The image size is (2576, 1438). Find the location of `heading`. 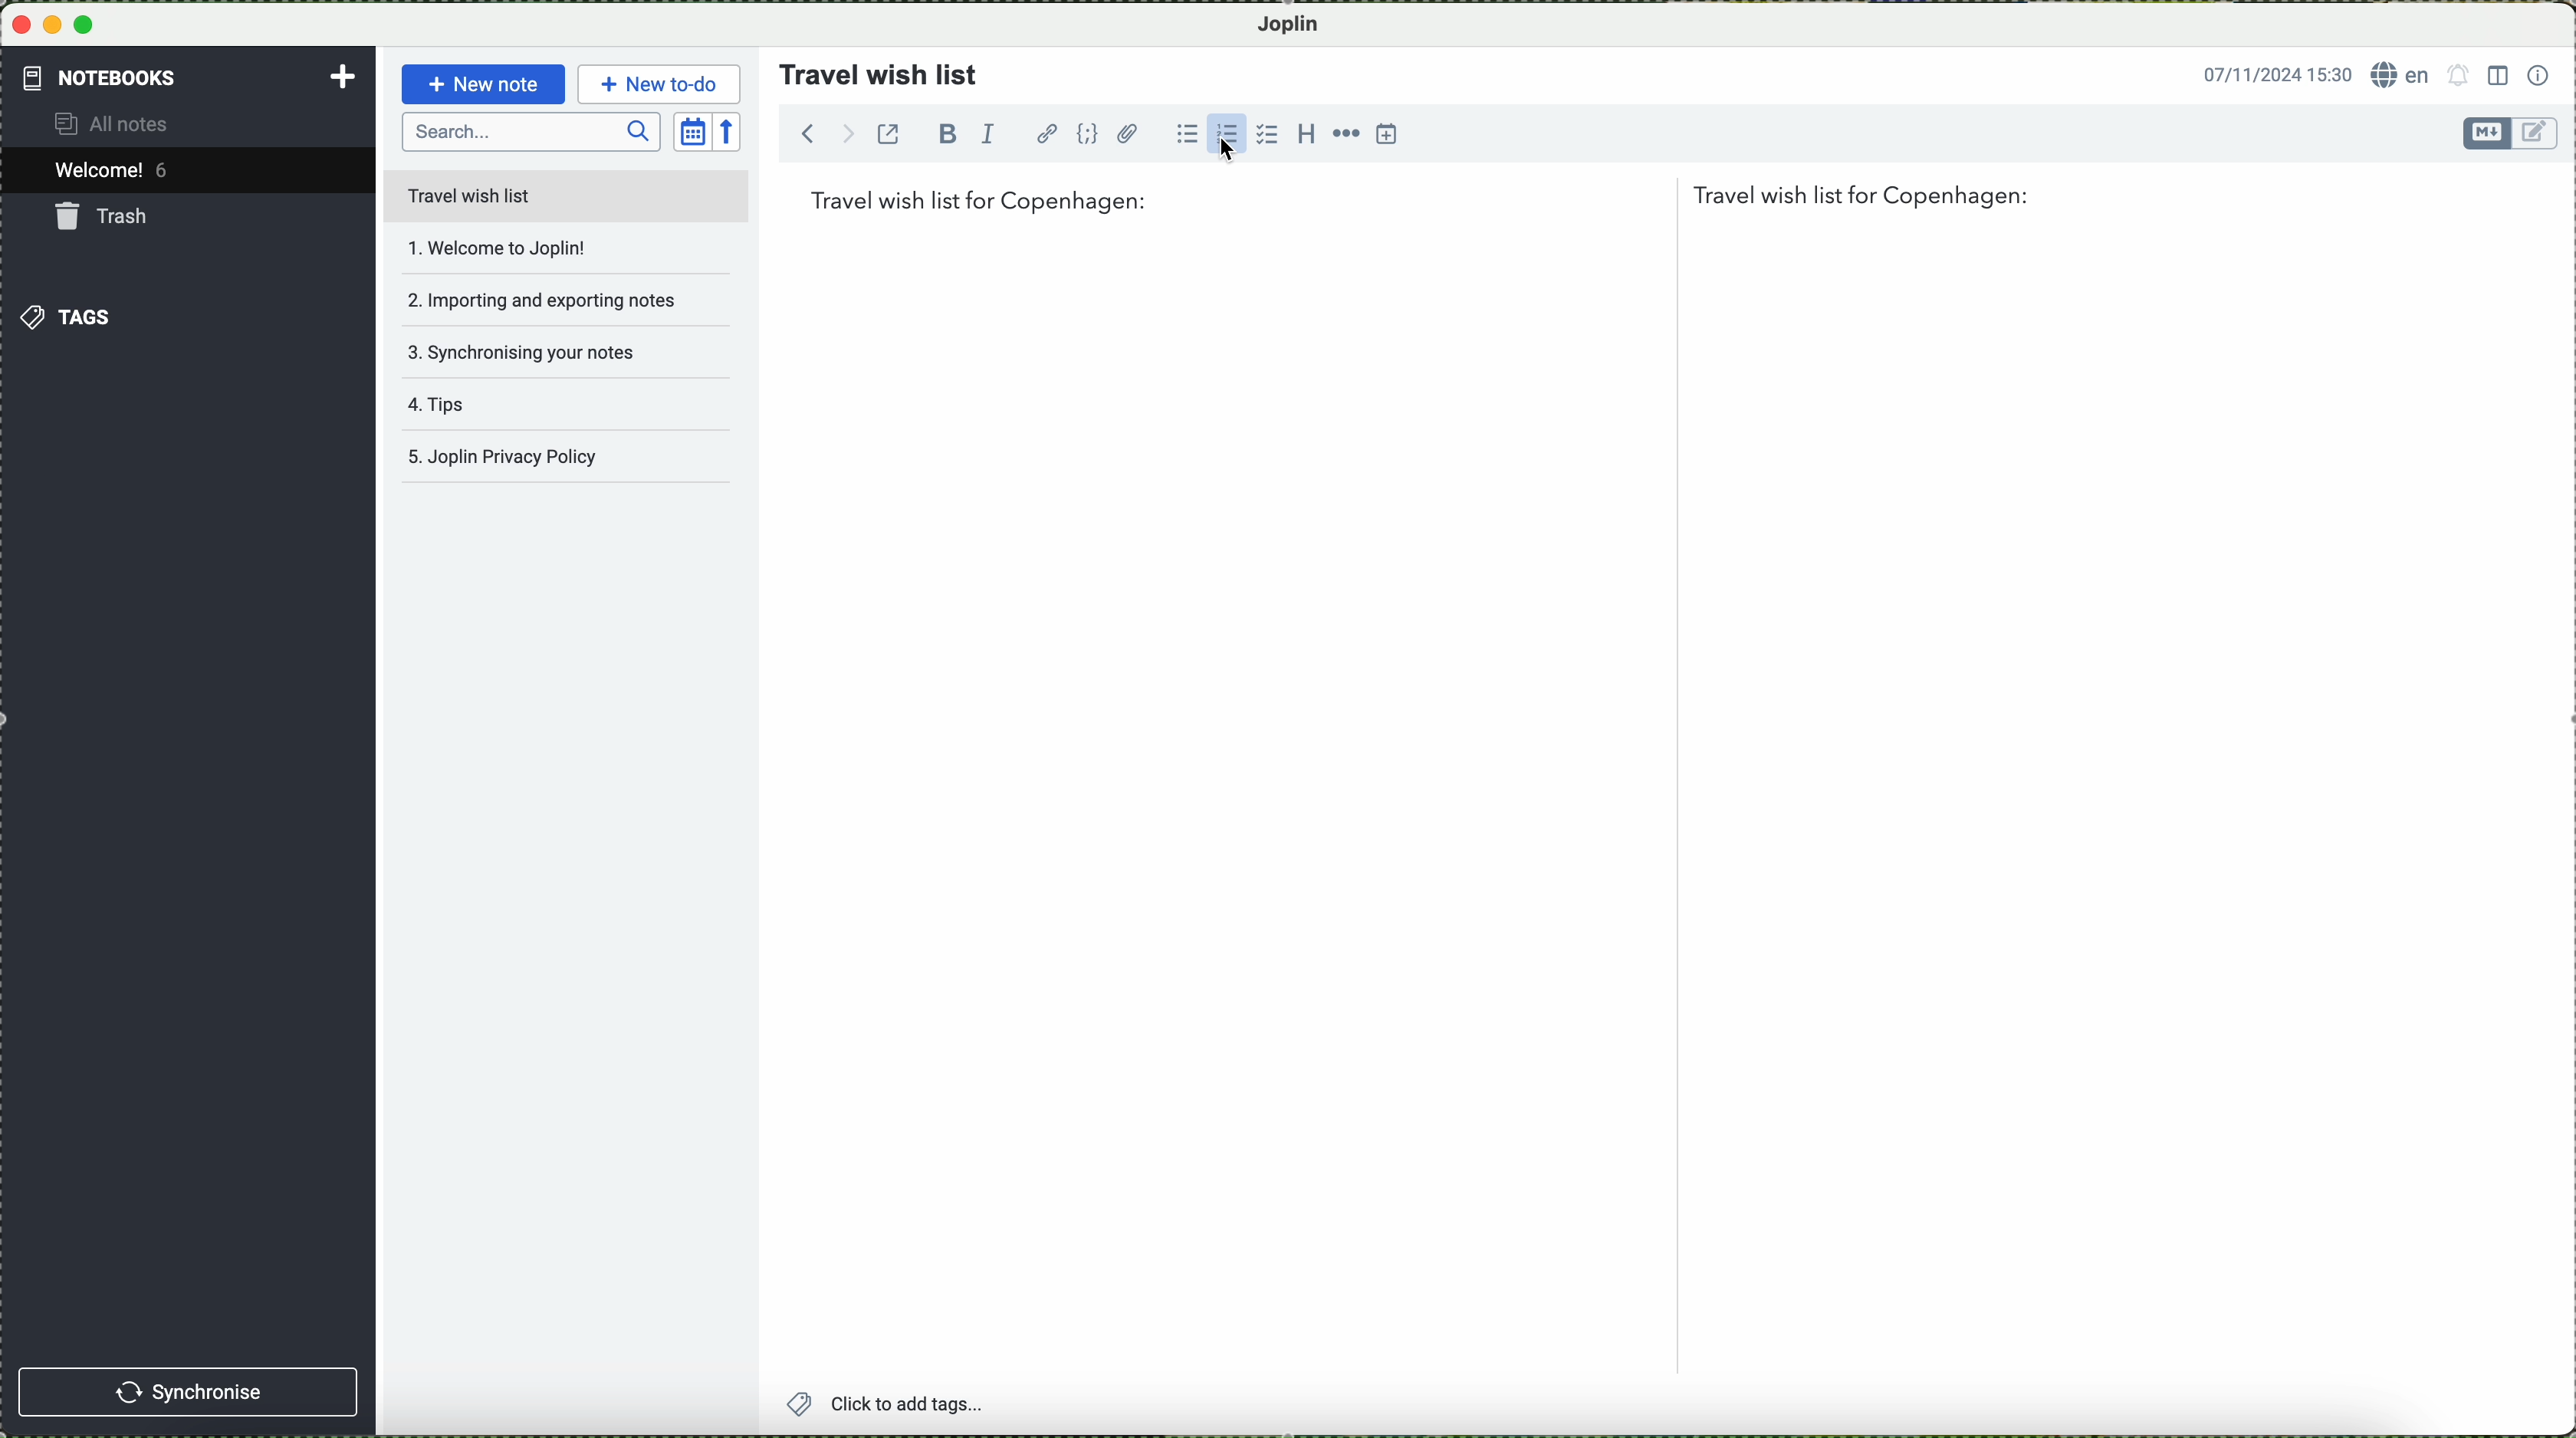

heading is located at coordinates (1303, 133).